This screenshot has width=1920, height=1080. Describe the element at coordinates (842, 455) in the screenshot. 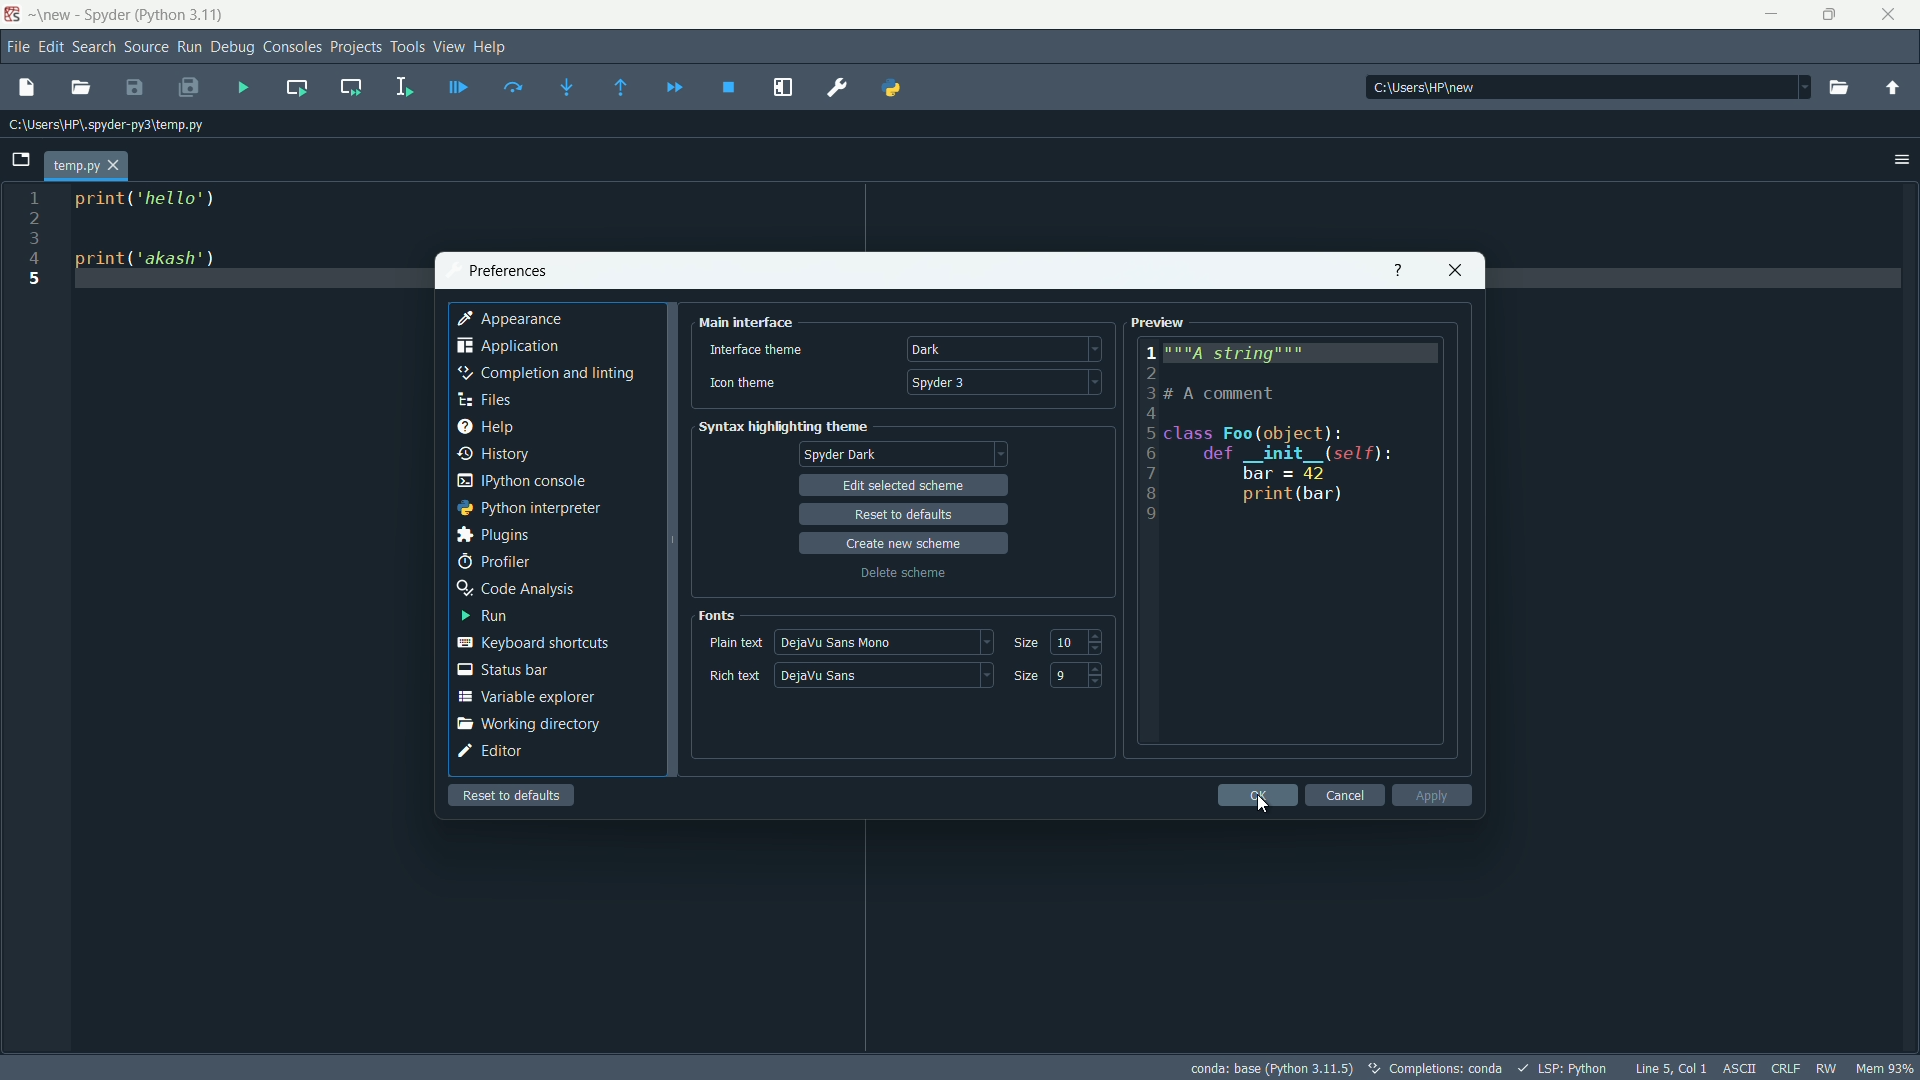

I see `spyder dark` at that location.